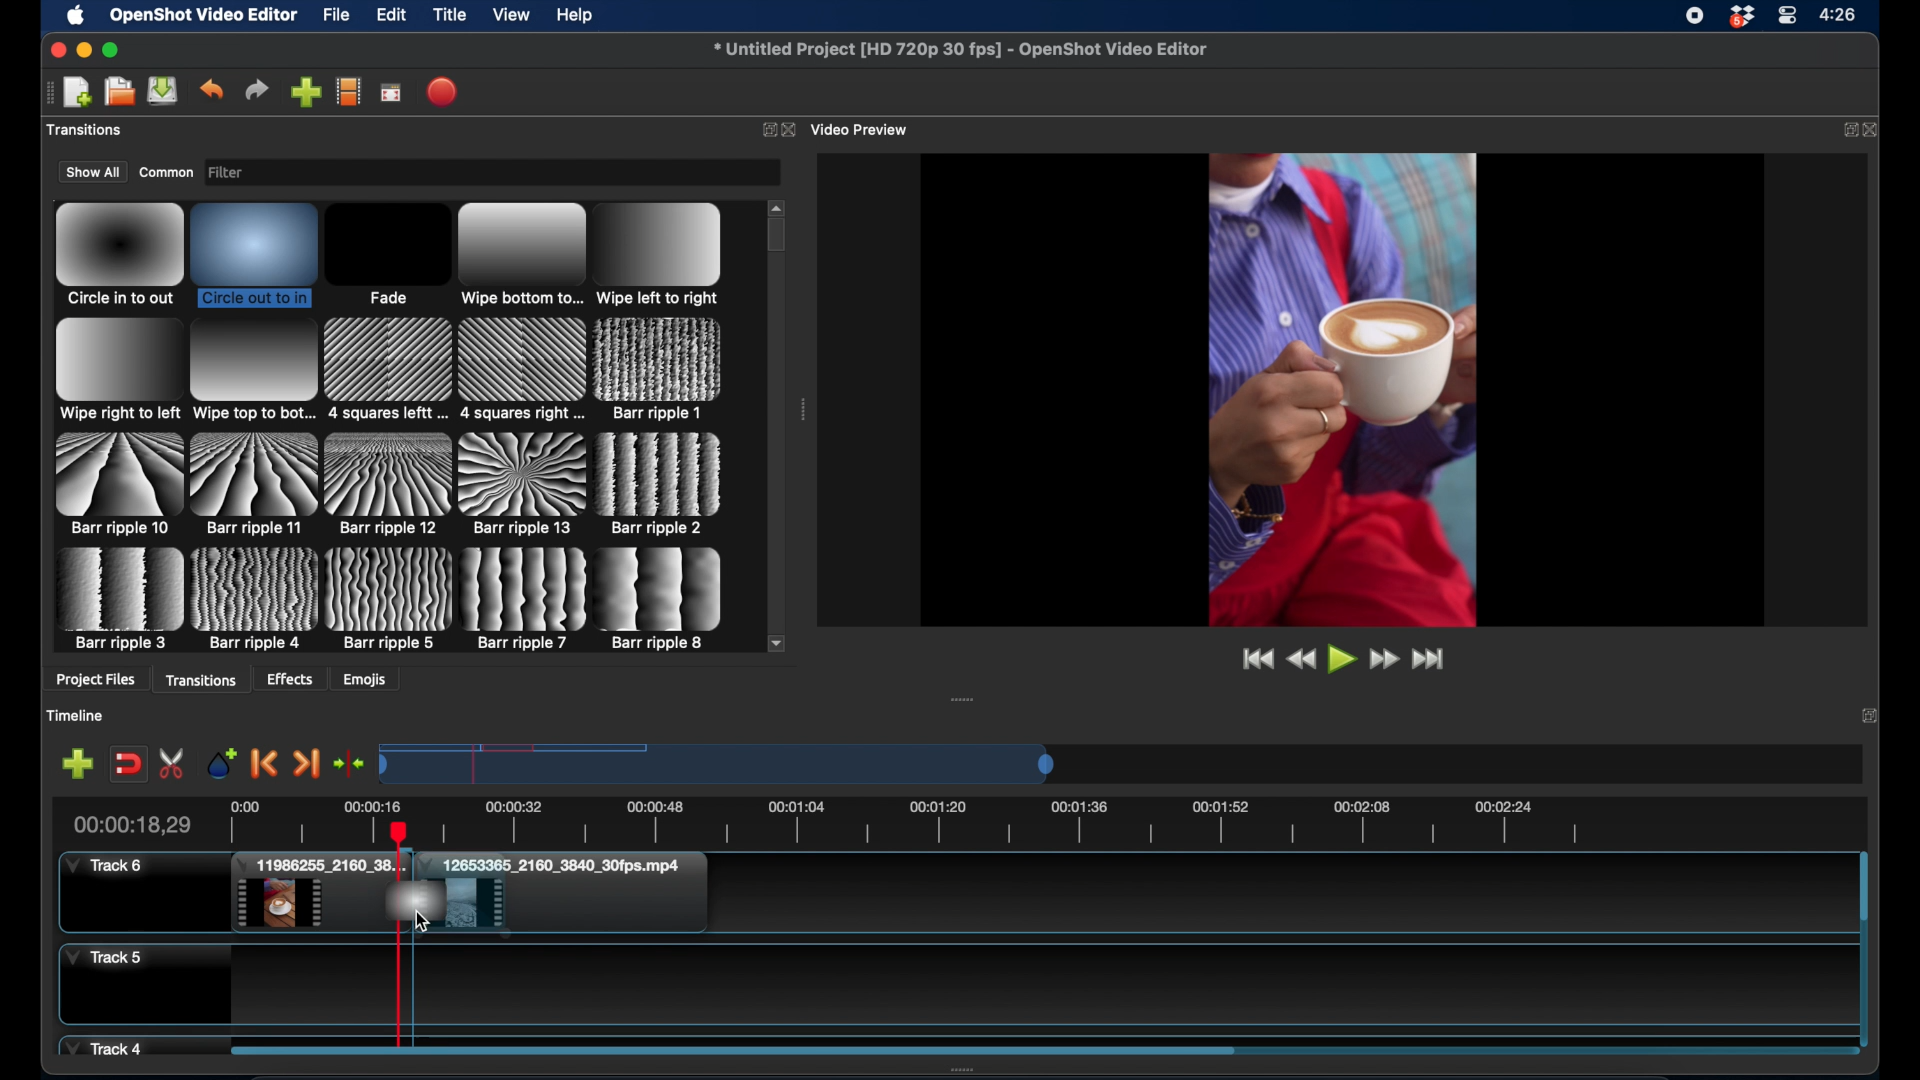 Image resolution: width=1920 pixels, height=1080 pixels. I want to click on common, so click(166, 171).